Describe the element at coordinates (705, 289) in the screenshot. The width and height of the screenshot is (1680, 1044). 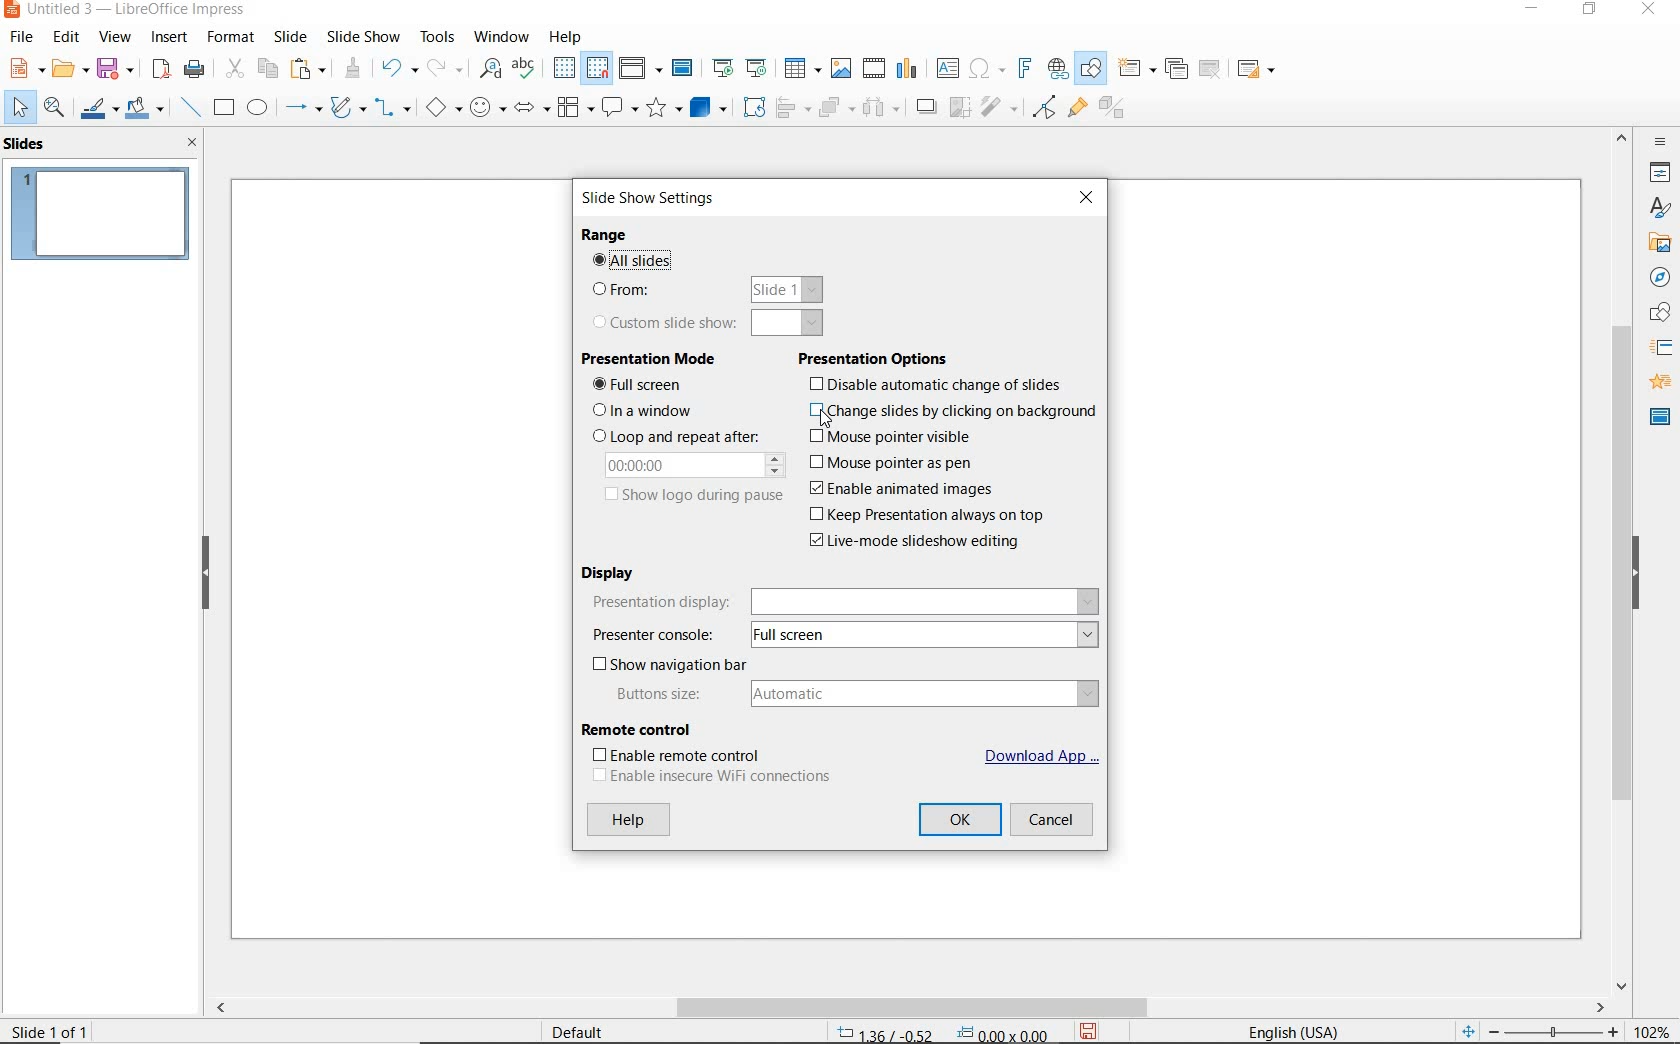
I see `FROM` at that location.